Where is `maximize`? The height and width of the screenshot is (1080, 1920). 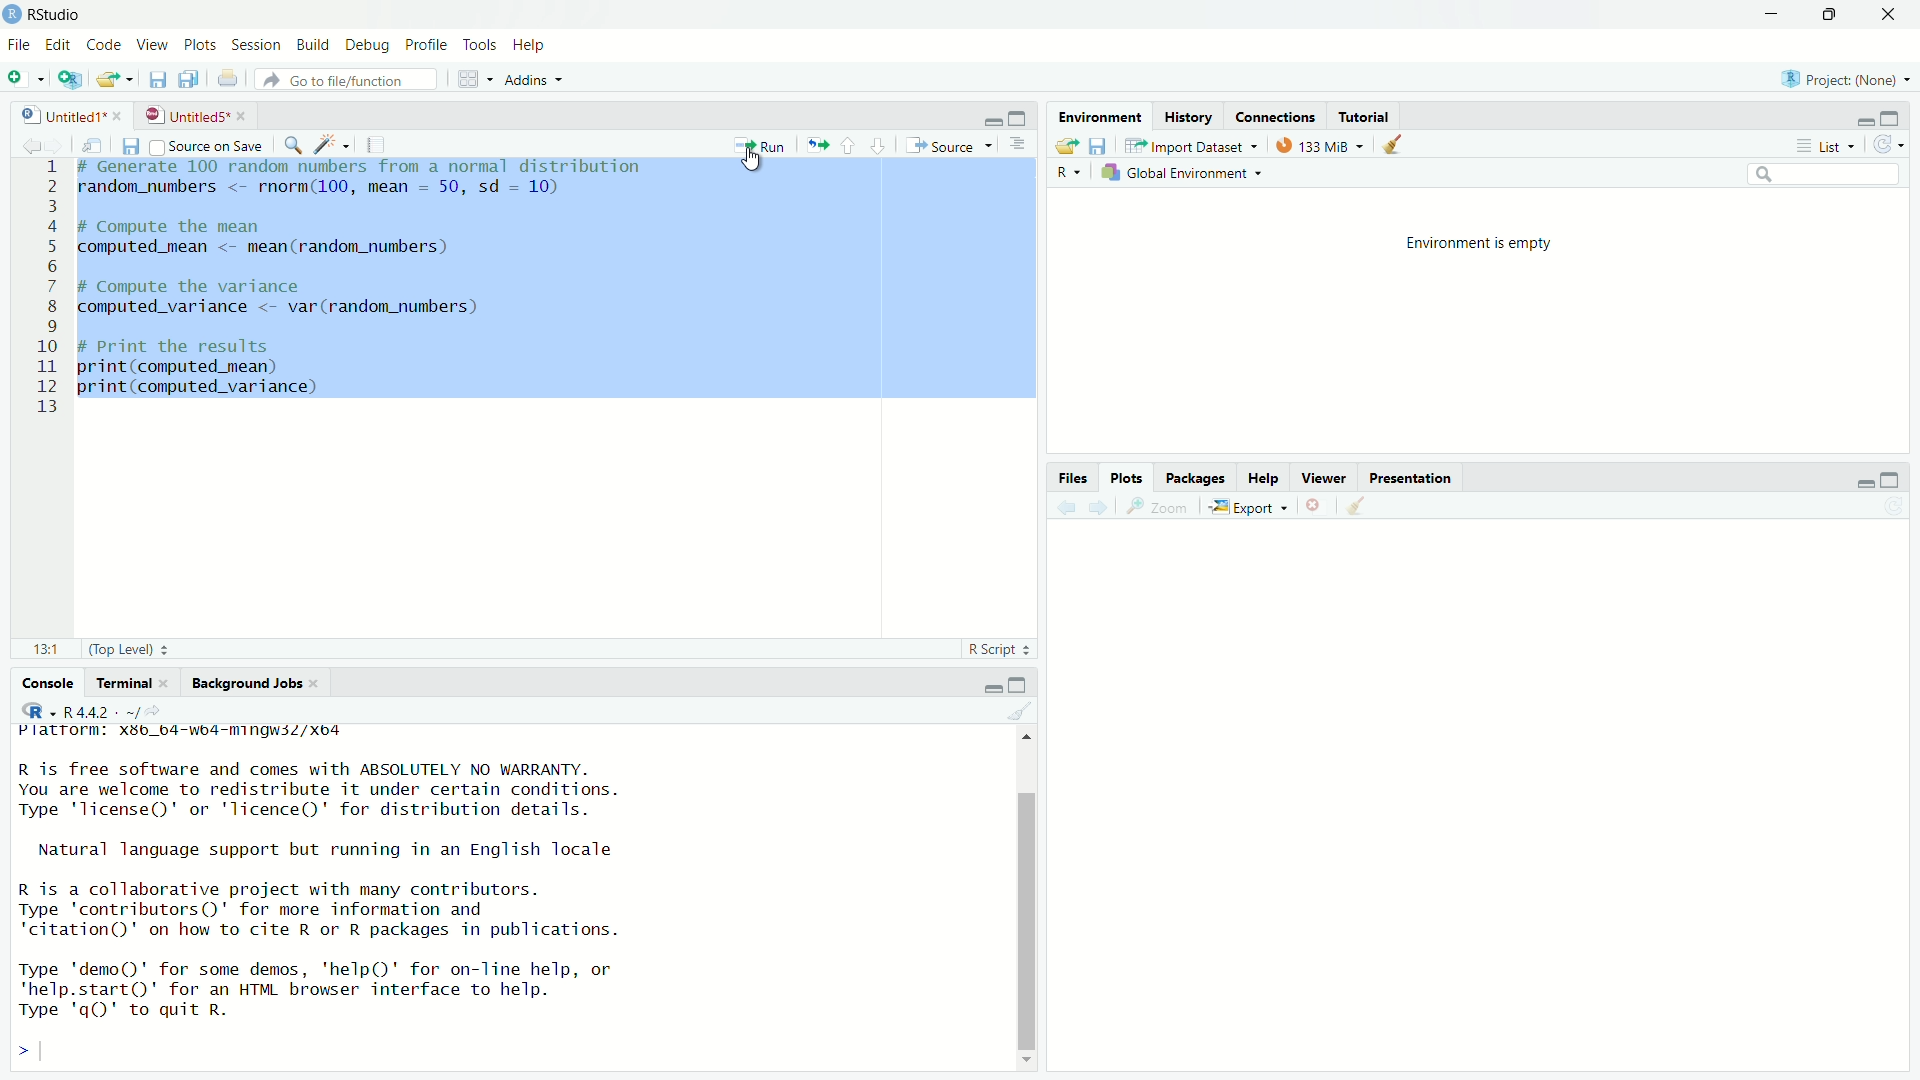 maximize is located at coordinates (1022, 681).